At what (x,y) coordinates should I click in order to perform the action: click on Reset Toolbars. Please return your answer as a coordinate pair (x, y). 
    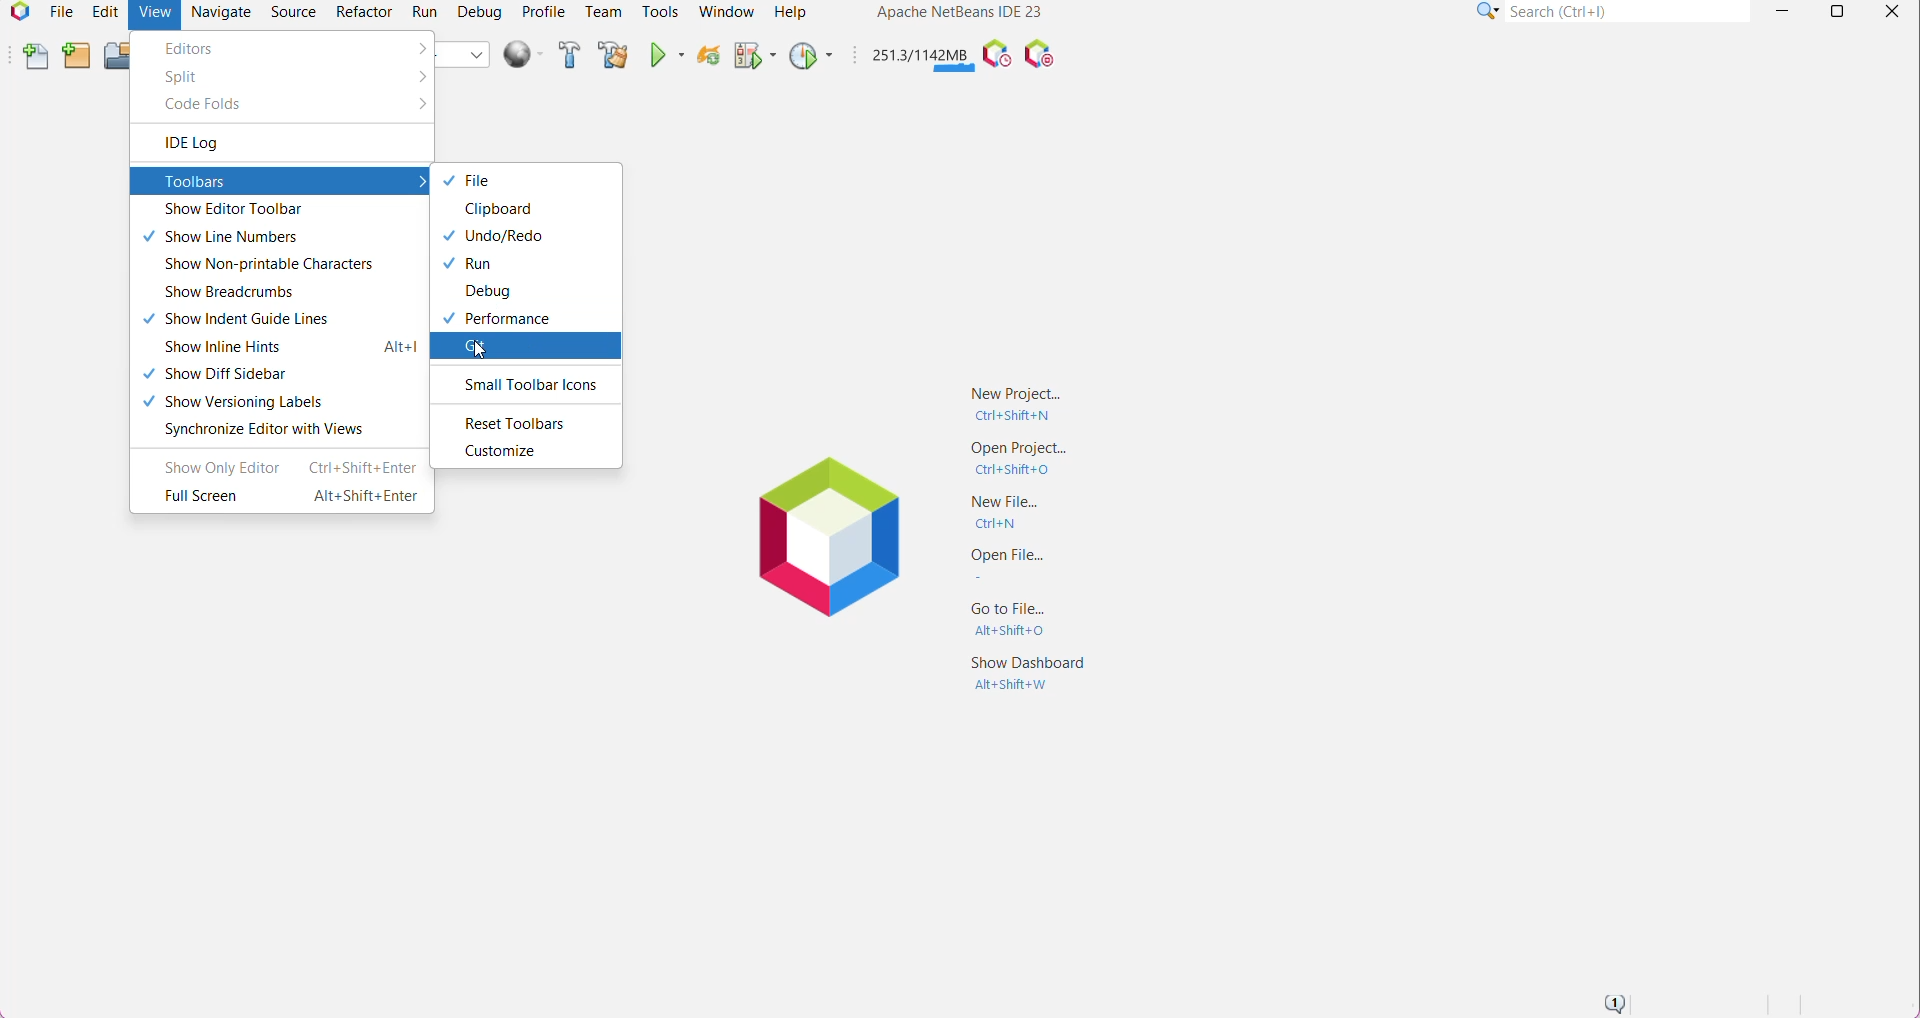
    Looking at the image, I should click on (515, 424).